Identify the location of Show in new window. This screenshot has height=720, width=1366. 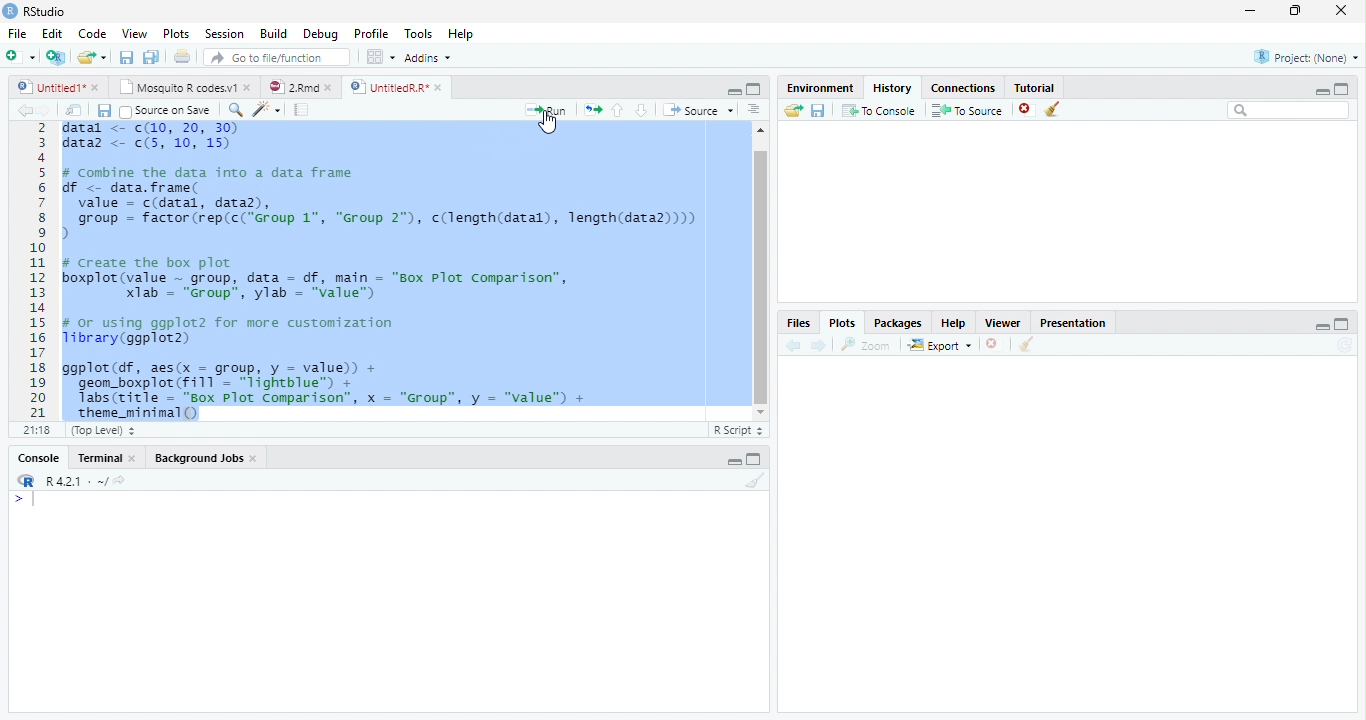
(74, 109).